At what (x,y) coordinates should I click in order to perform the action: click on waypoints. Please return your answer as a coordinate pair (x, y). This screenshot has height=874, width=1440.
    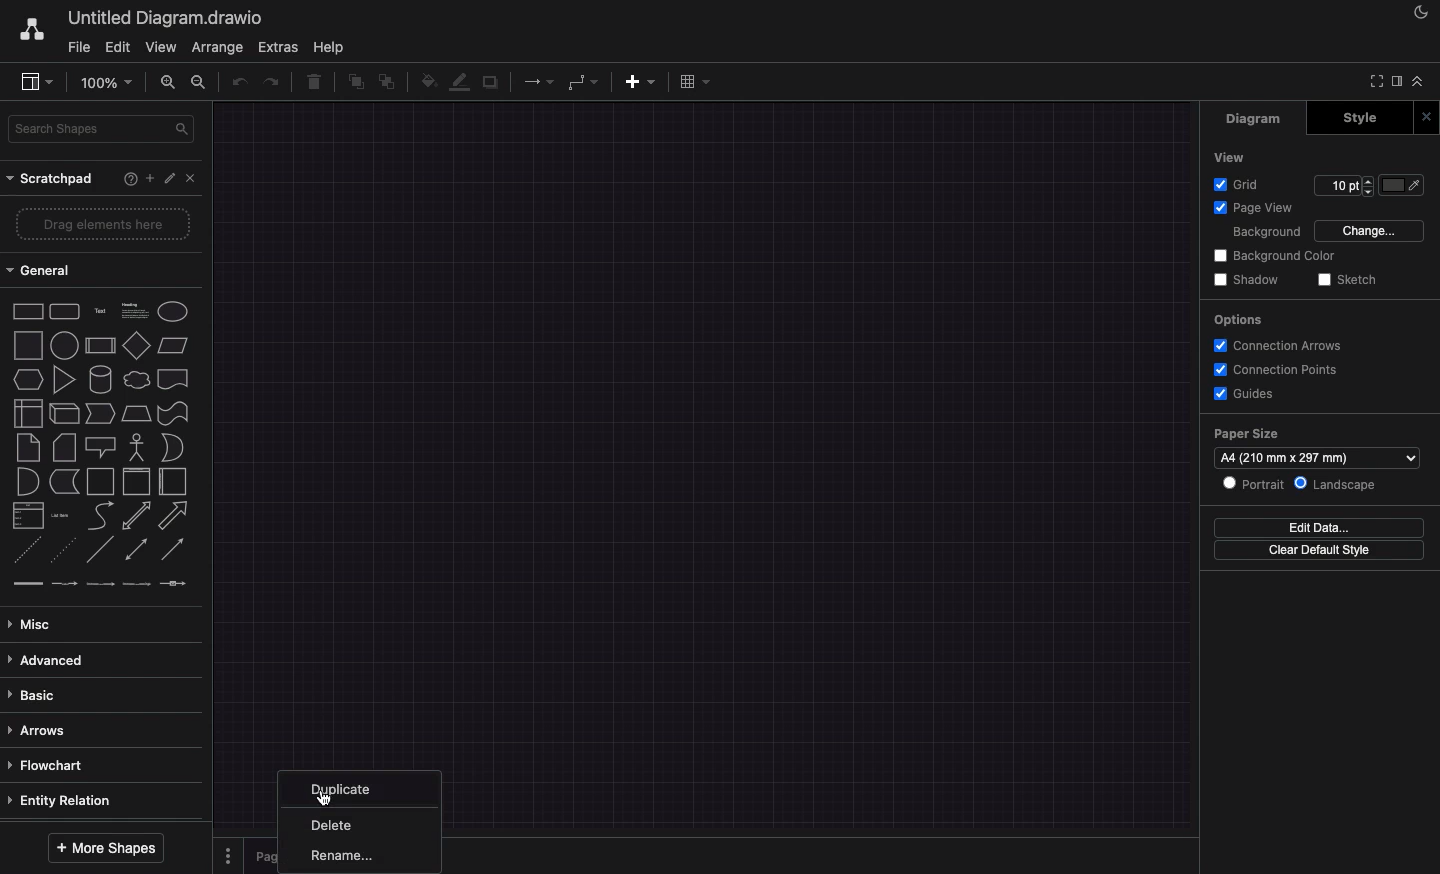
    Looking at the image, I should click on (586, 81).